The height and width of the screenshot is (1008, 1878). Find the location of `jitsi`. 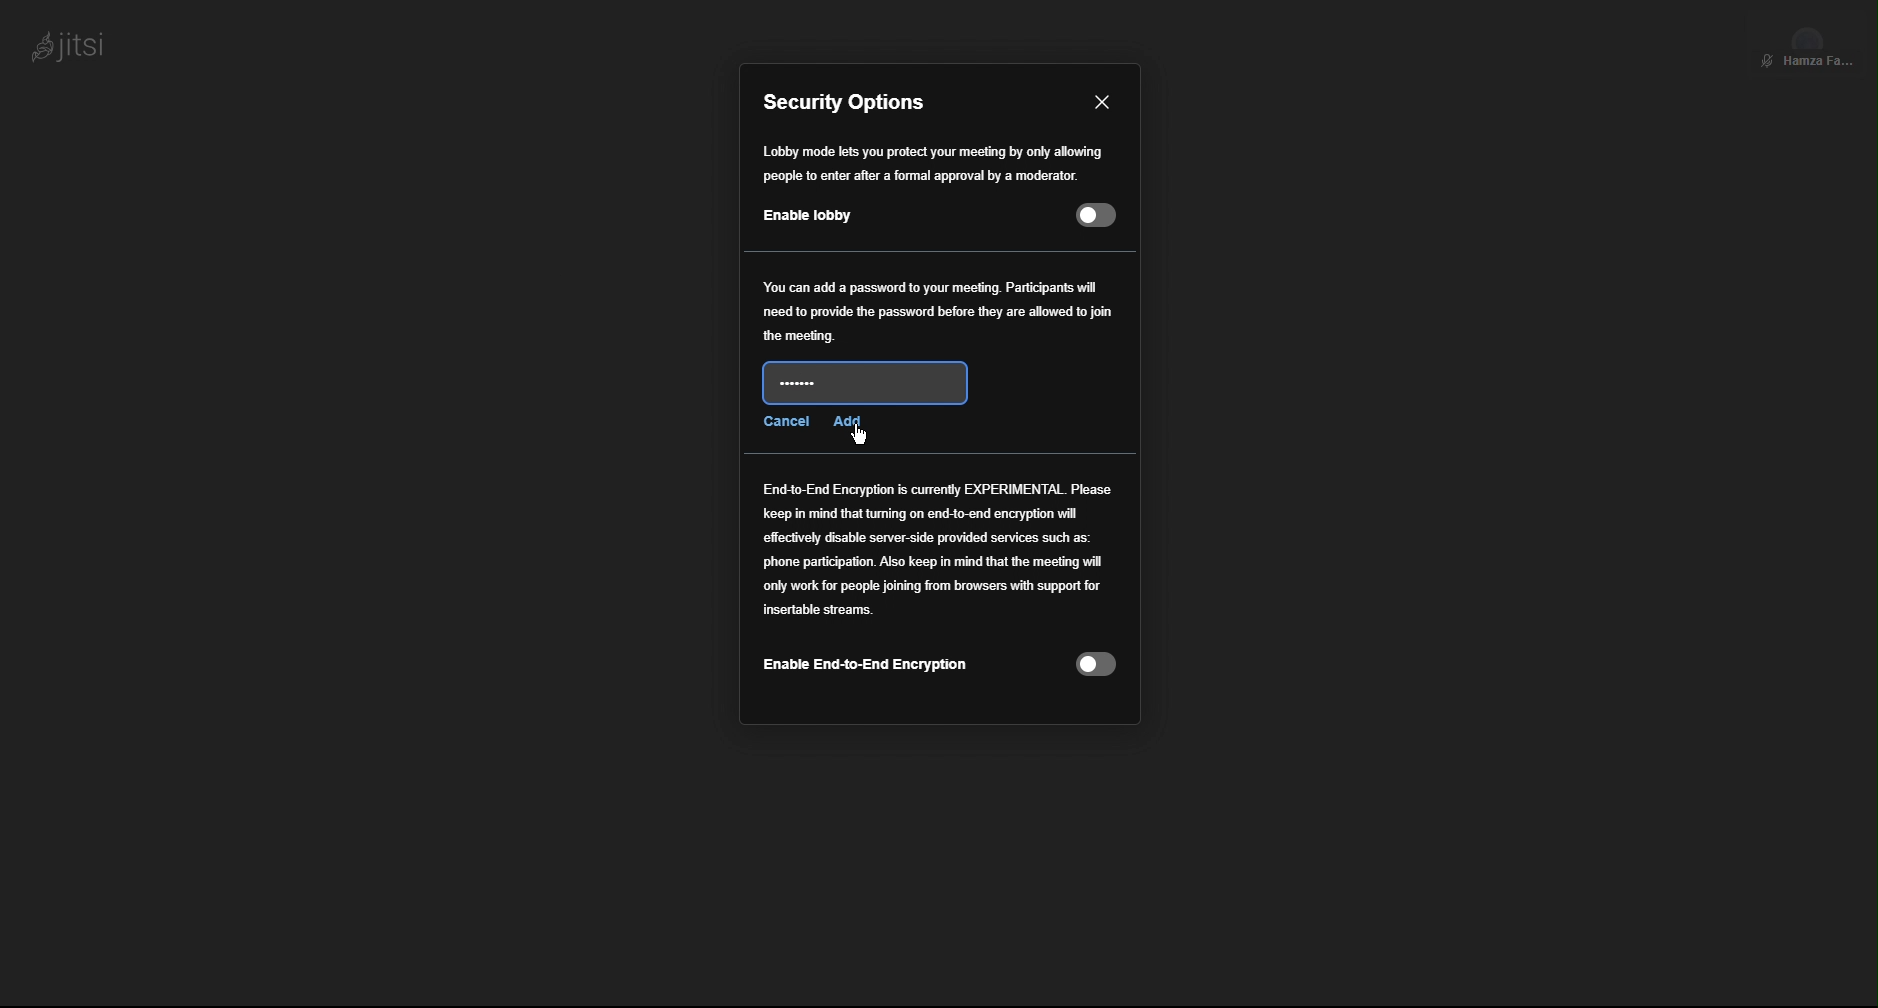

jitsi is located at coordinates (65, 42).